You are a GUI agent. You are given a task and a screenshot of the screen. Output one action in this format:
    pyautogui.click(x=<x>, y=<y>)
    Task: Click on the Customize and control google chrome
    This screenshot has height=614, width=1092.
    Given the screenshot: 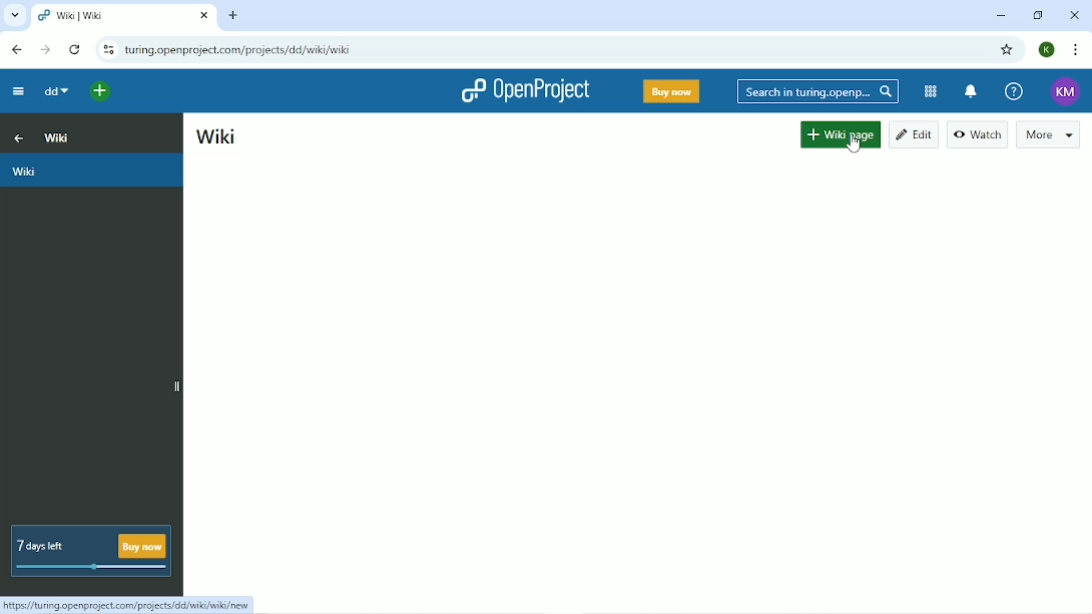 What is the action you would take?
    pyautogui.click(x=1074, y=50)
    